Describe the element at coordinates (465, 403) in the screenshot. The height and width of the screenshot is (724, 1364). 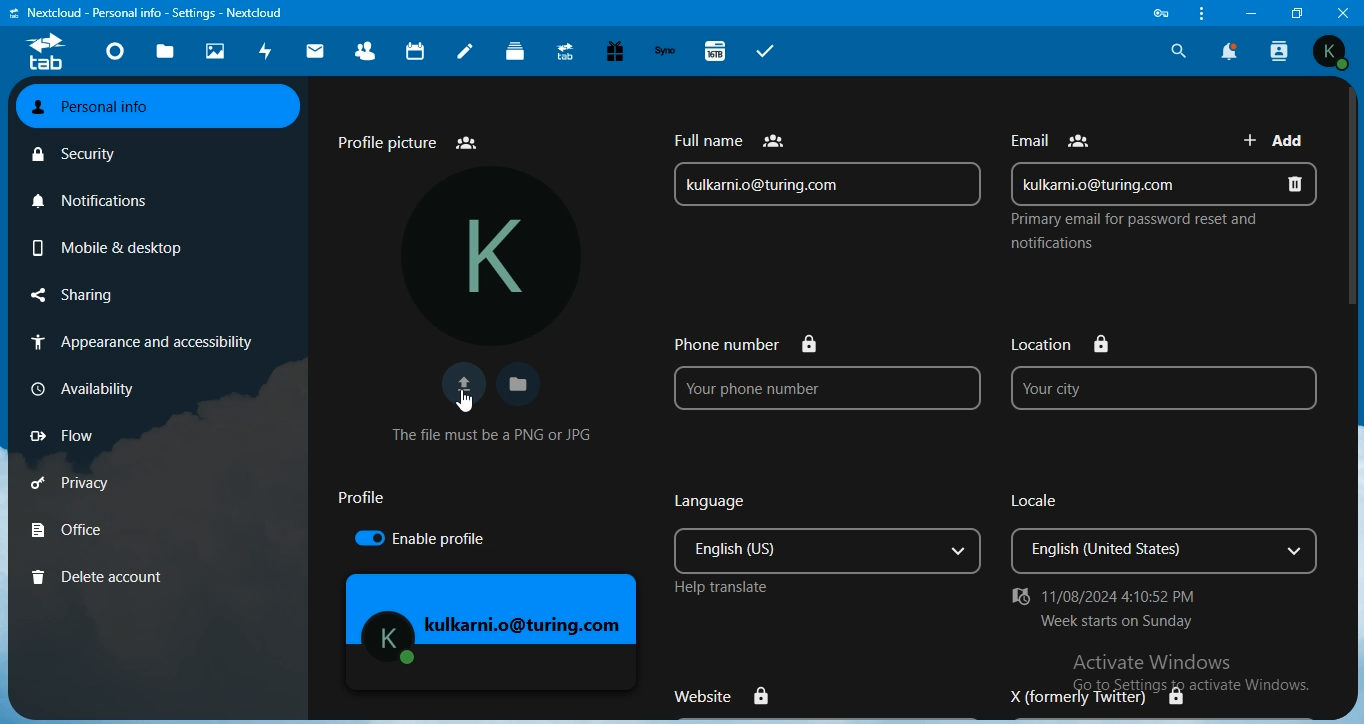
I see `Cursor` at that location.